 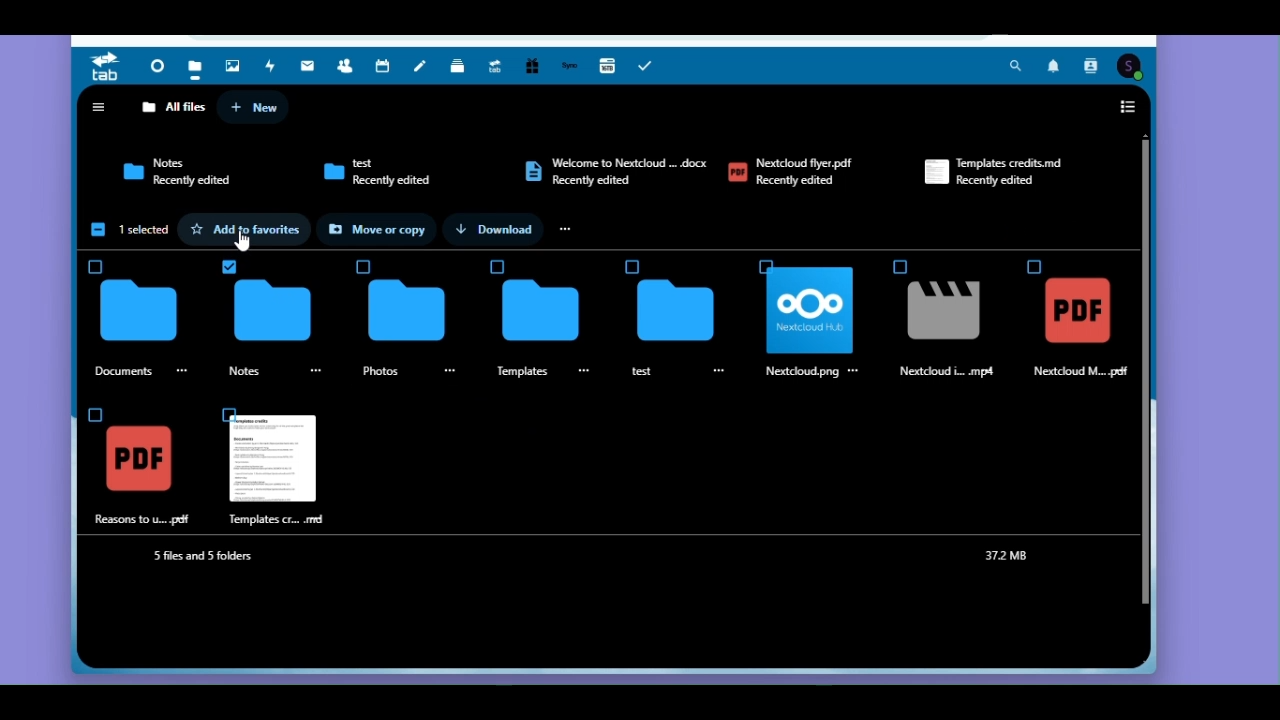 What do you see at coordinates (174, 108) in the screenshot?
I see `All Files` at bounding box center [174, 108].